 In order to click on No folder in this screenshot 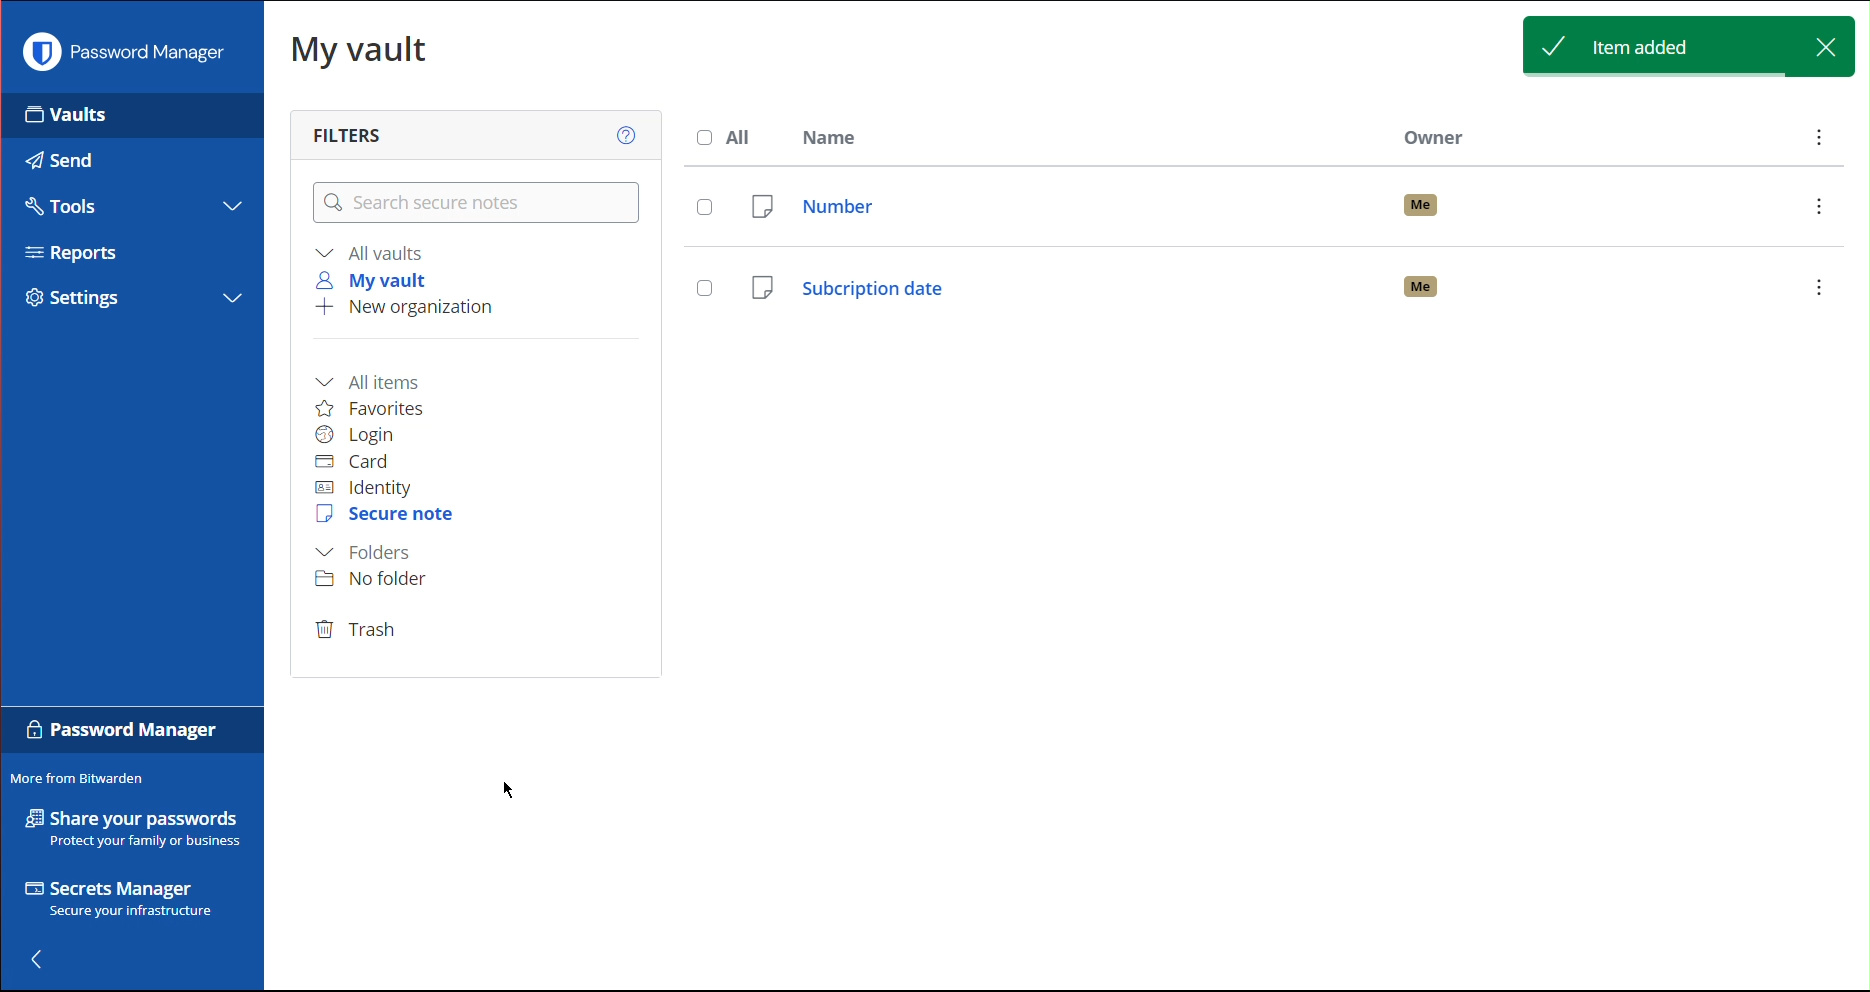, I will do `click(377, 578)`.